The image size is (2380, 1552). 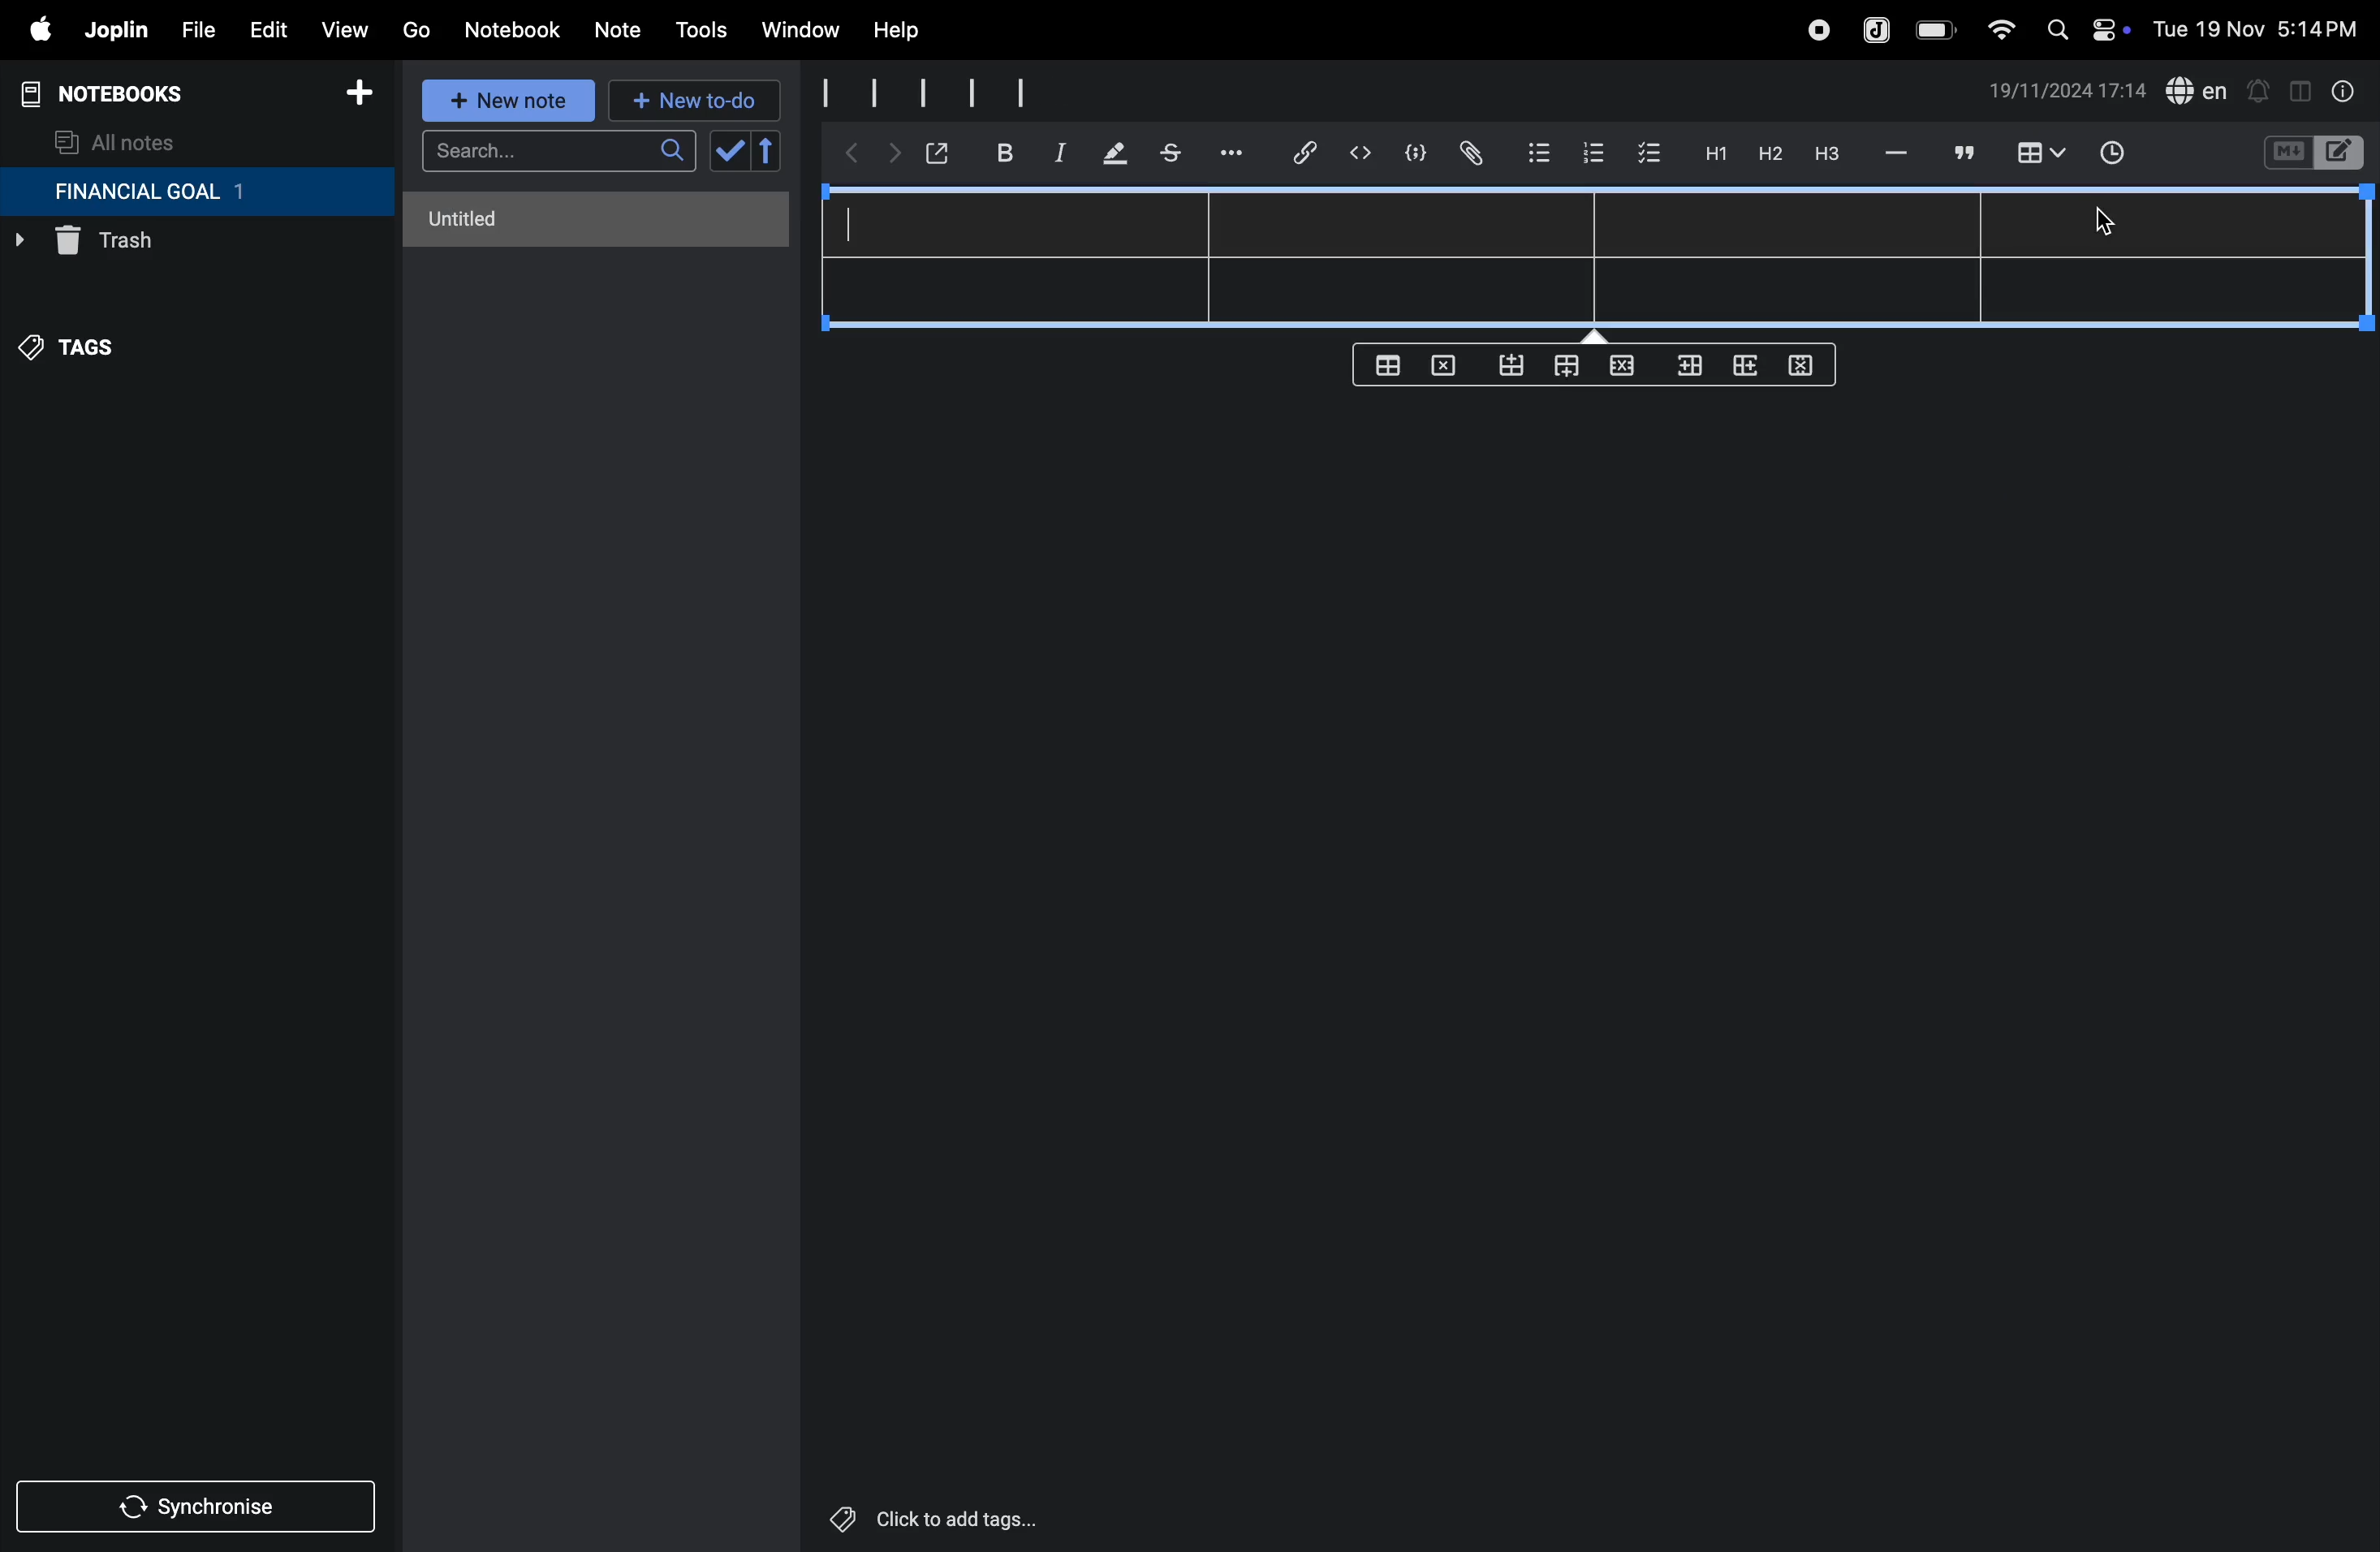 What do you see at coordinates (1408, 153) in the screenshot?
I see `code block` at bounding box center [1408, 153].